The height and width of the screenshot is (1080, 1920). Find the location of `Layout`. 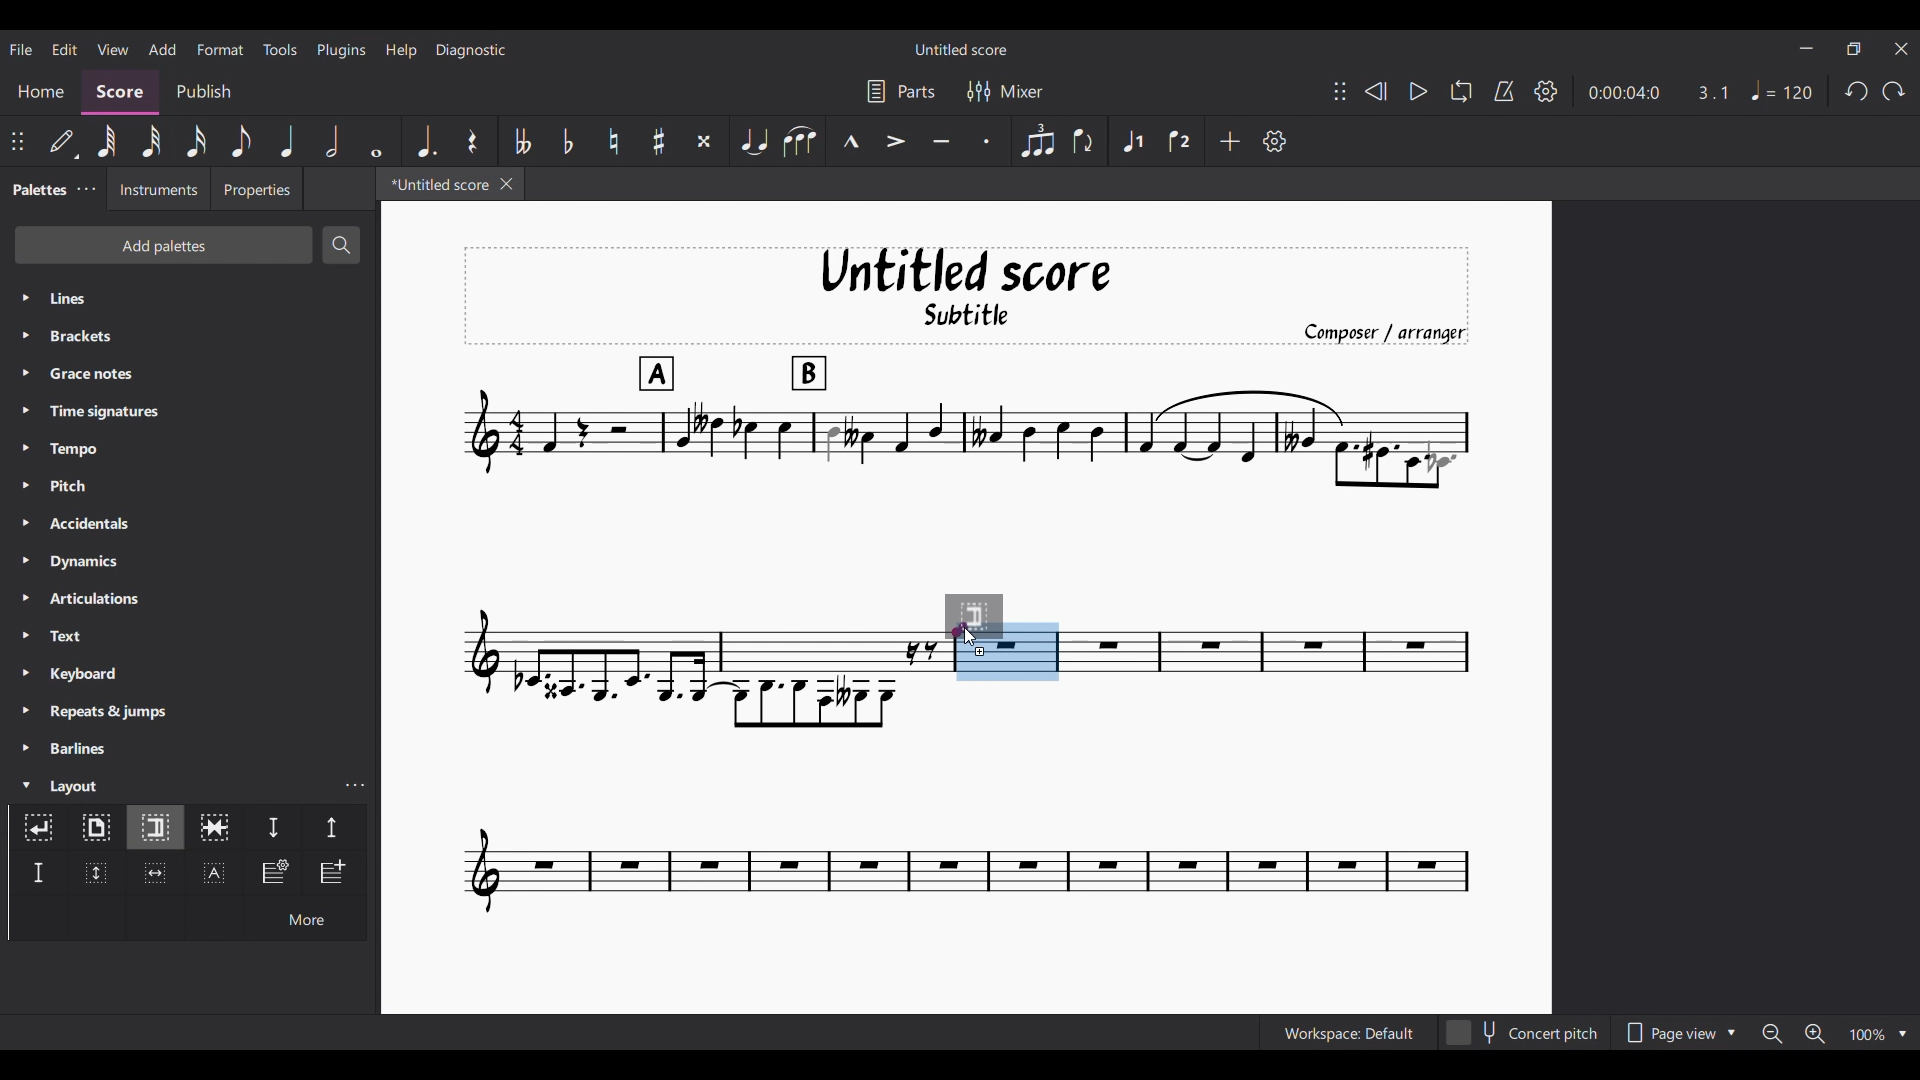

Layout is located at coordinates (170, 784).